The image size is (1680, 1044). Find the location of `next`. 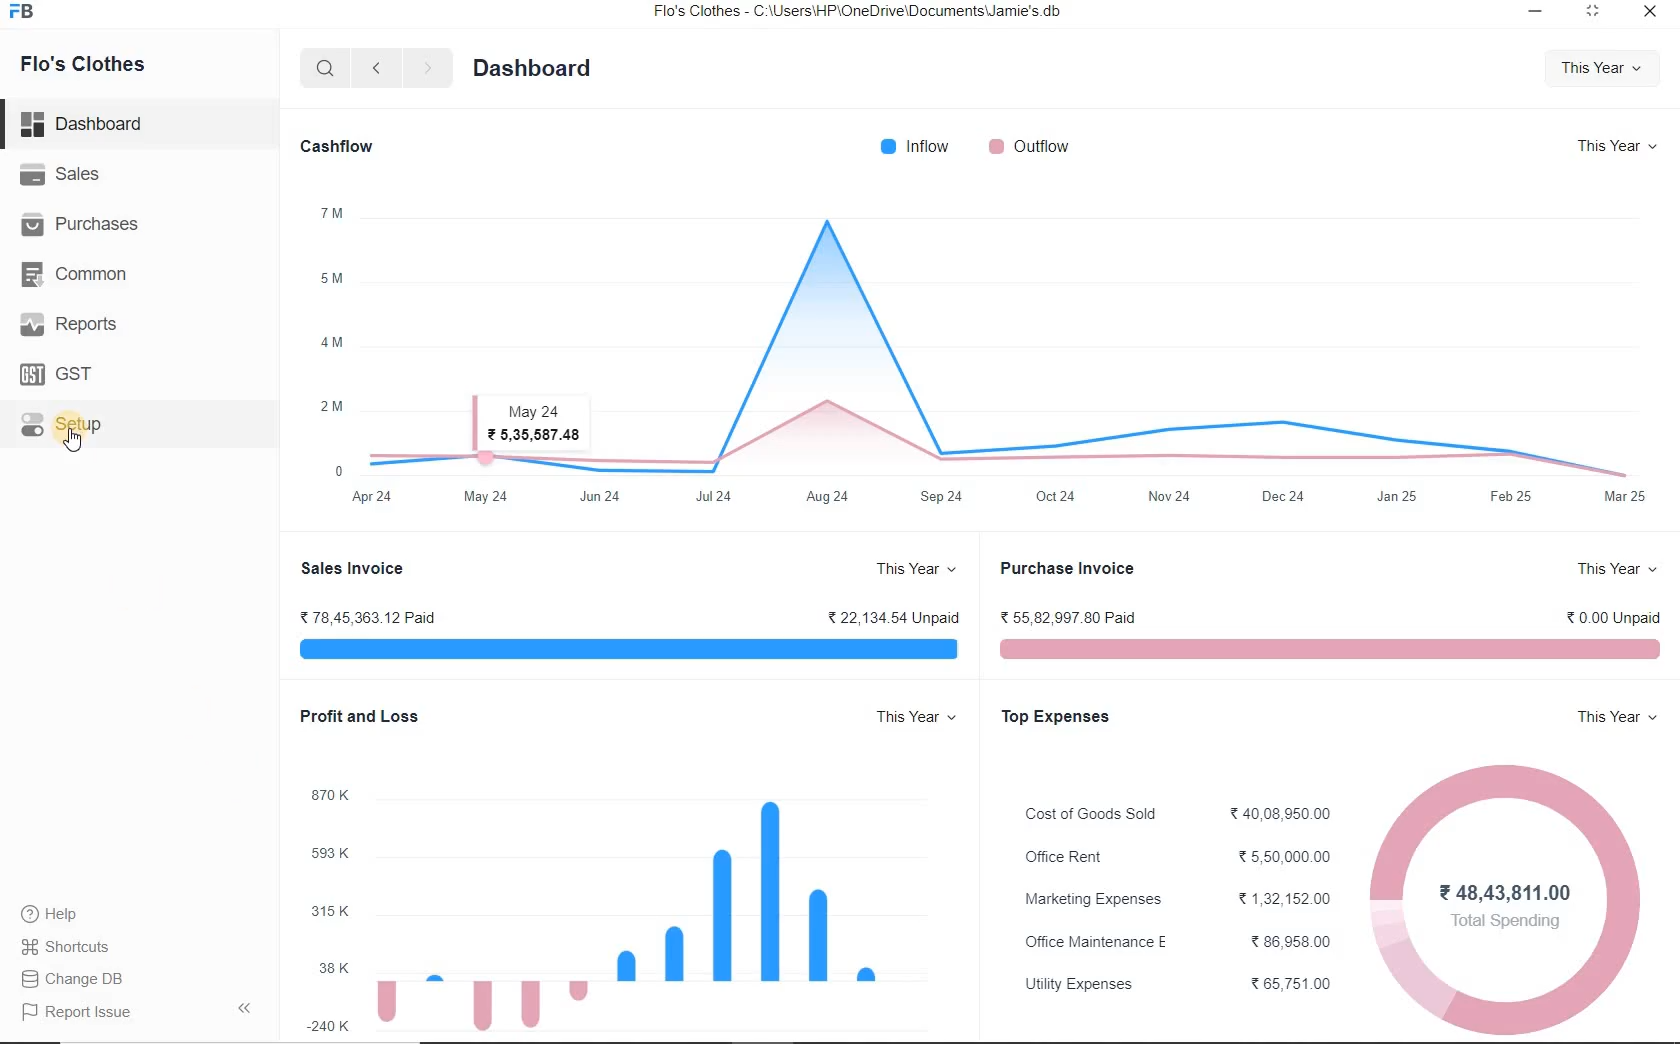

next is located at coordinates (427, 70).